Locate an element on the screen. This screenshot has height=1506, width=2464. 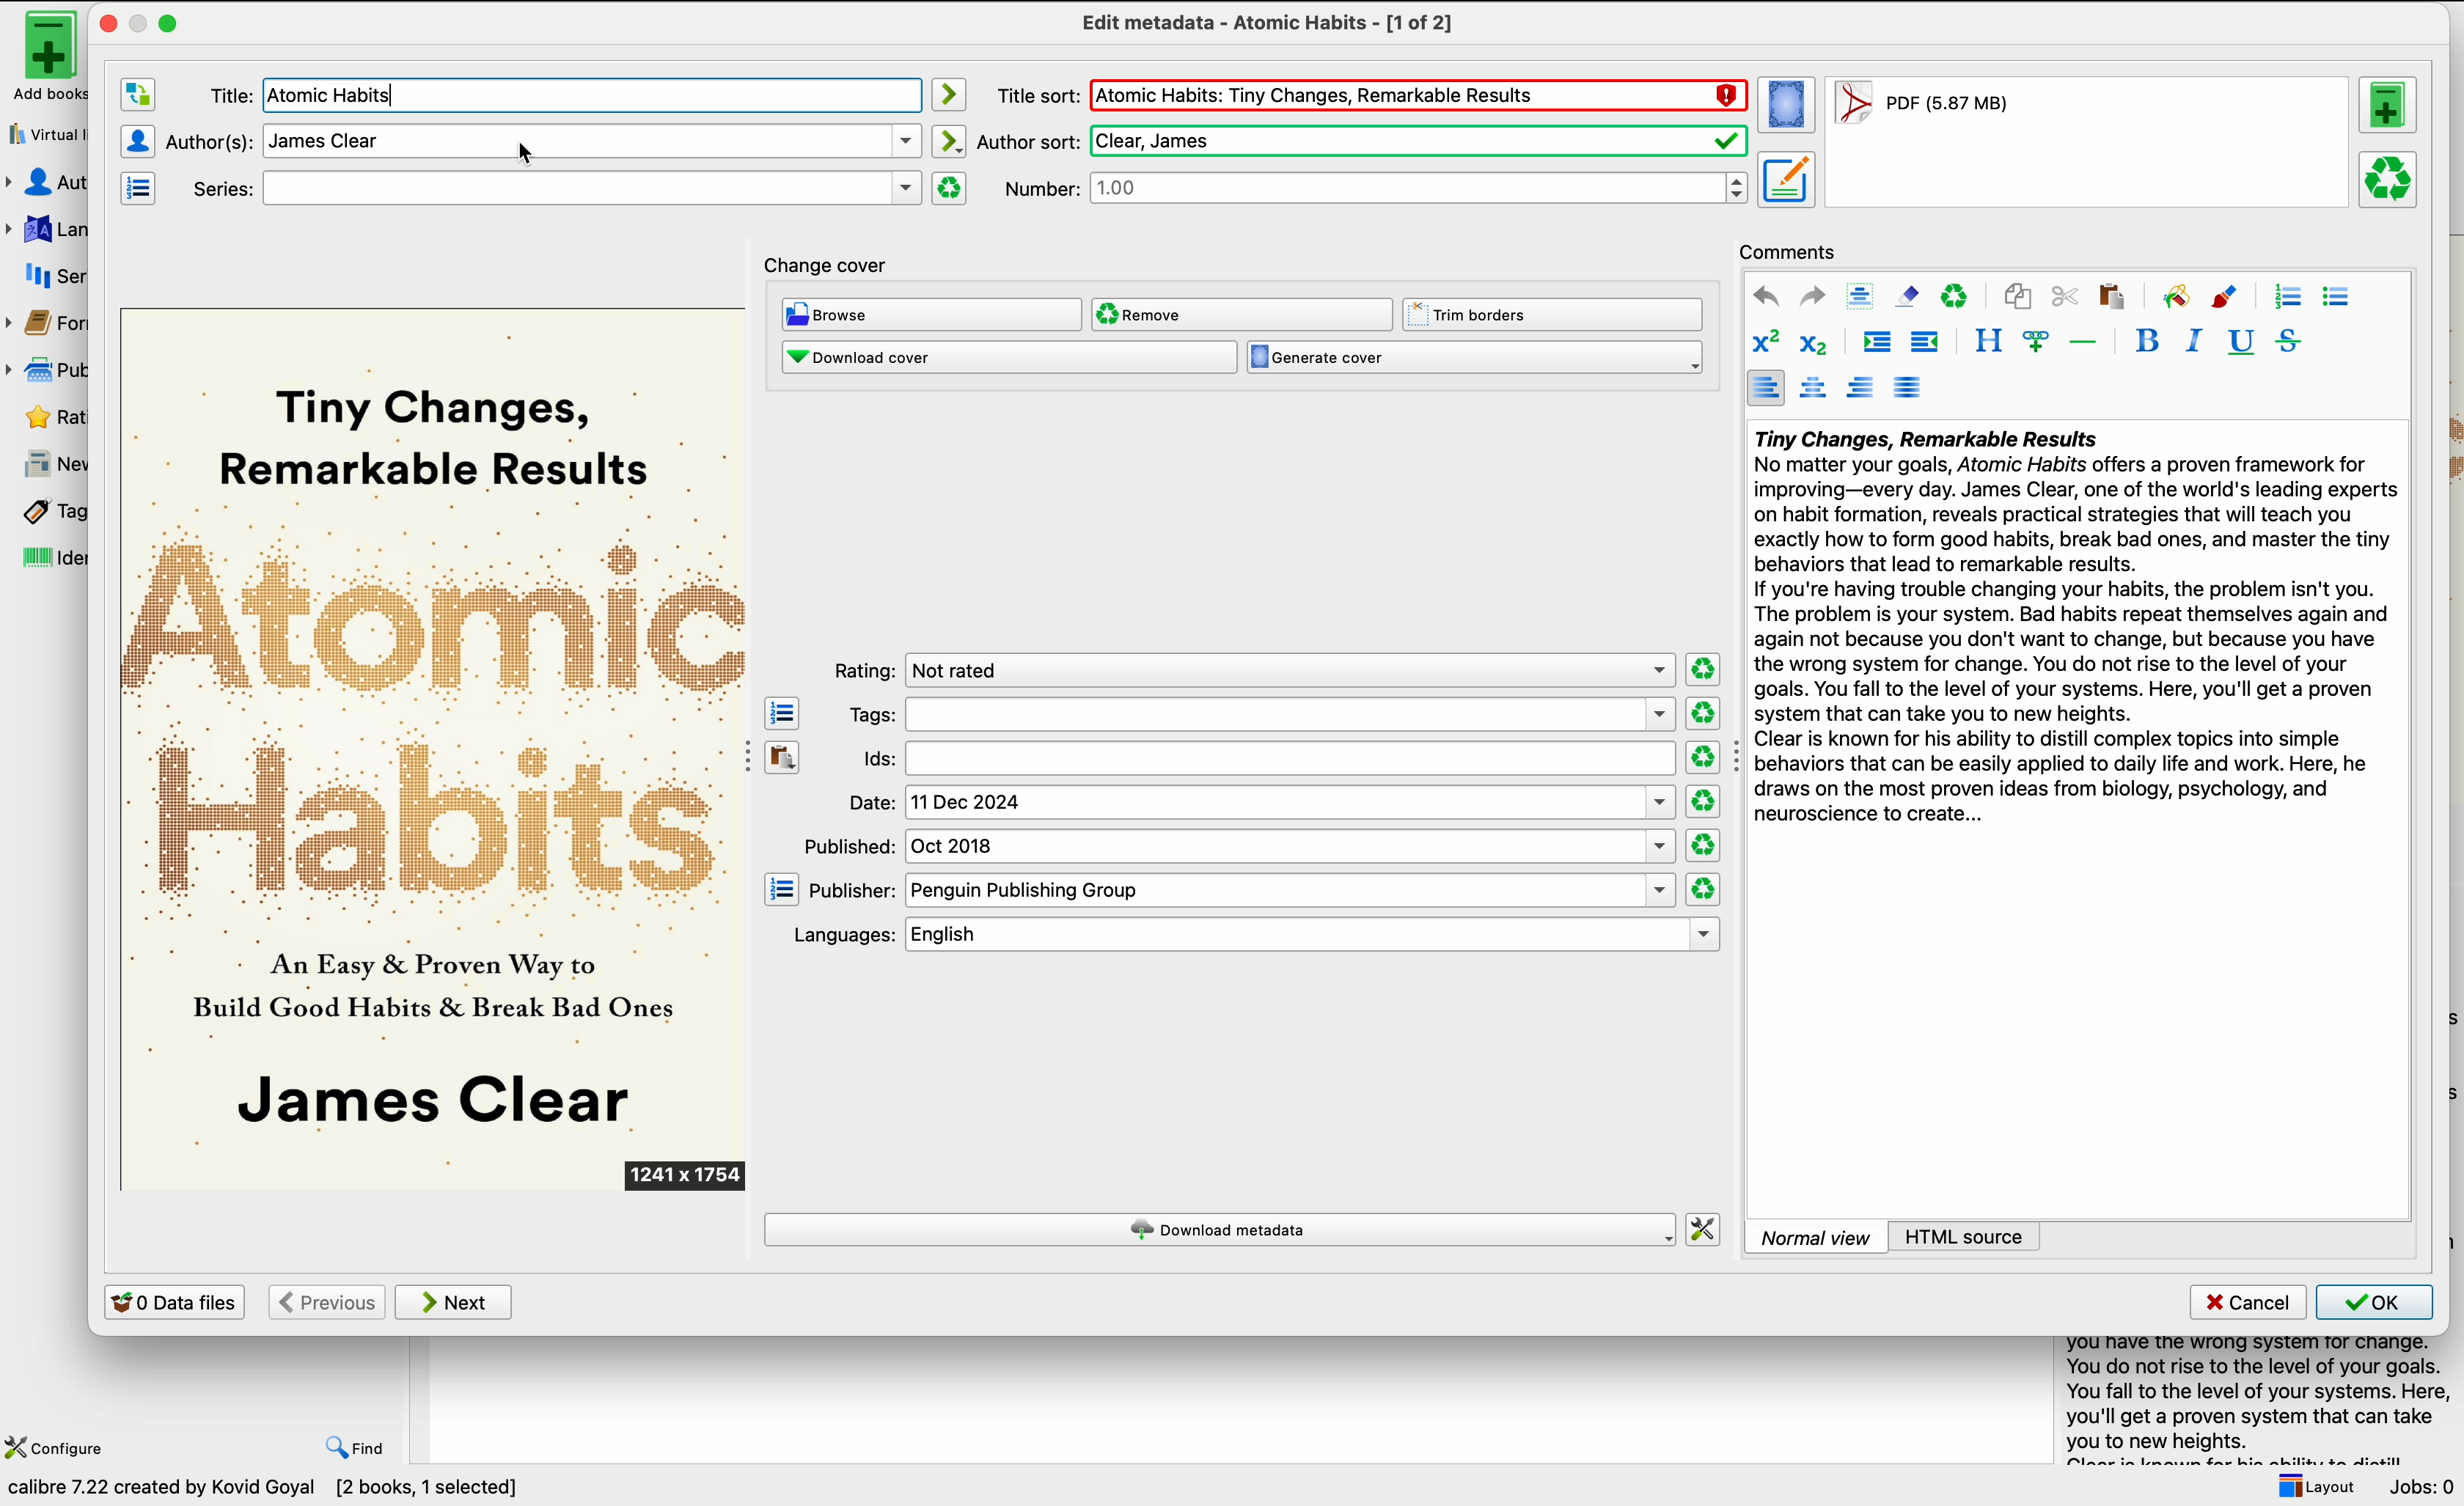
published is located at coordinates (1241, 846).